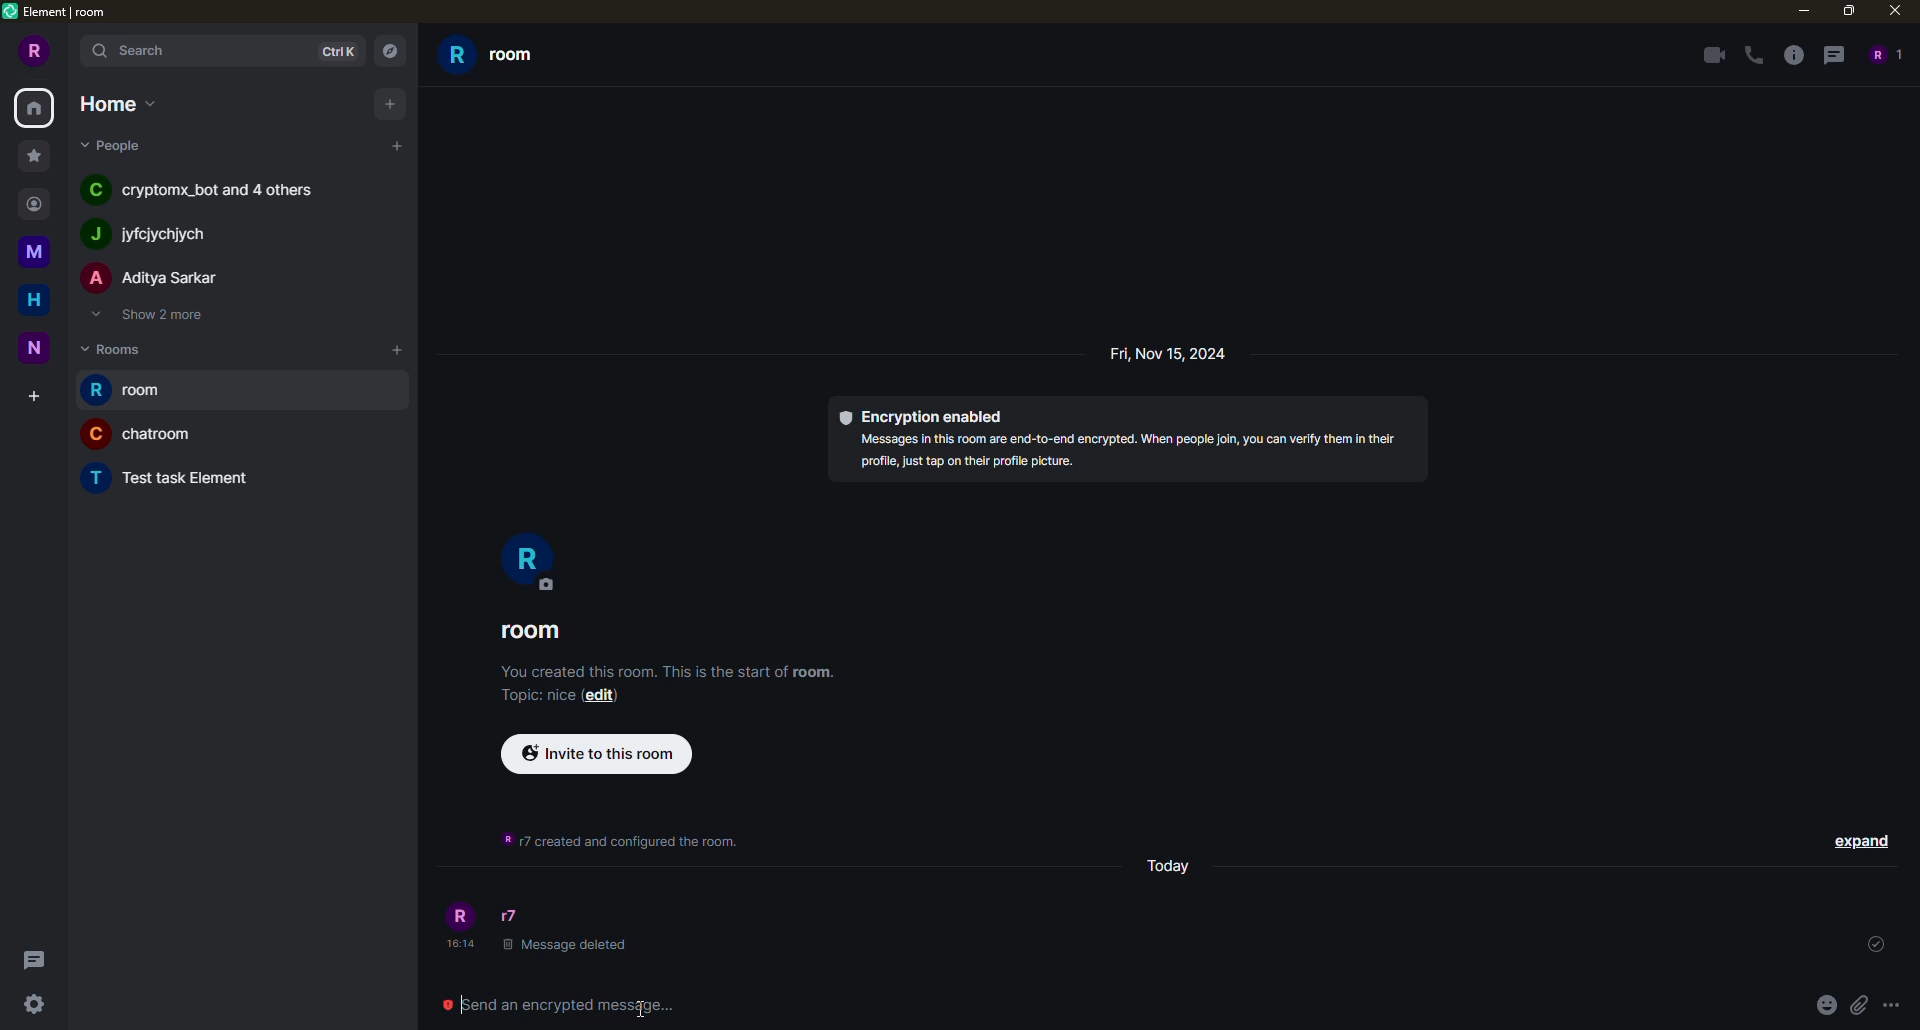 The image size is (1920, 1030). Describe the element at coordinates (62, 15) in the screenshot. I see `element` at that location.